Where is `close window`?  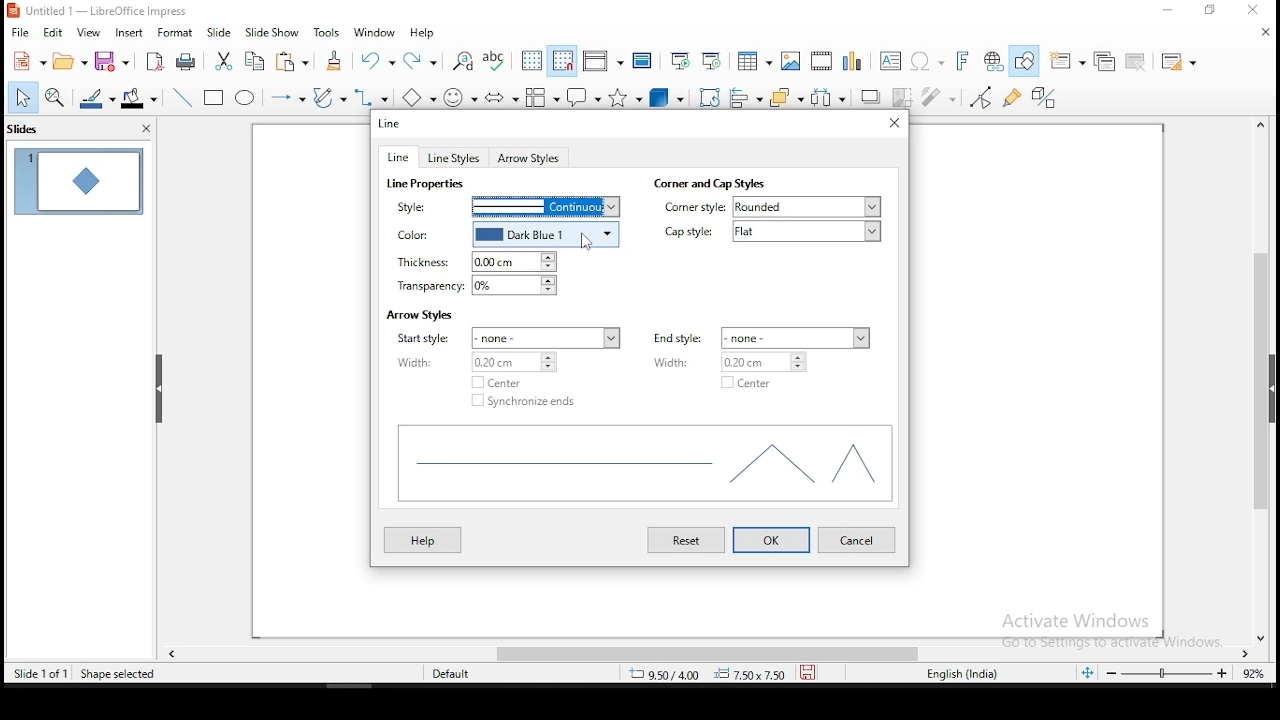 close window is located at coordinates (895, 123).